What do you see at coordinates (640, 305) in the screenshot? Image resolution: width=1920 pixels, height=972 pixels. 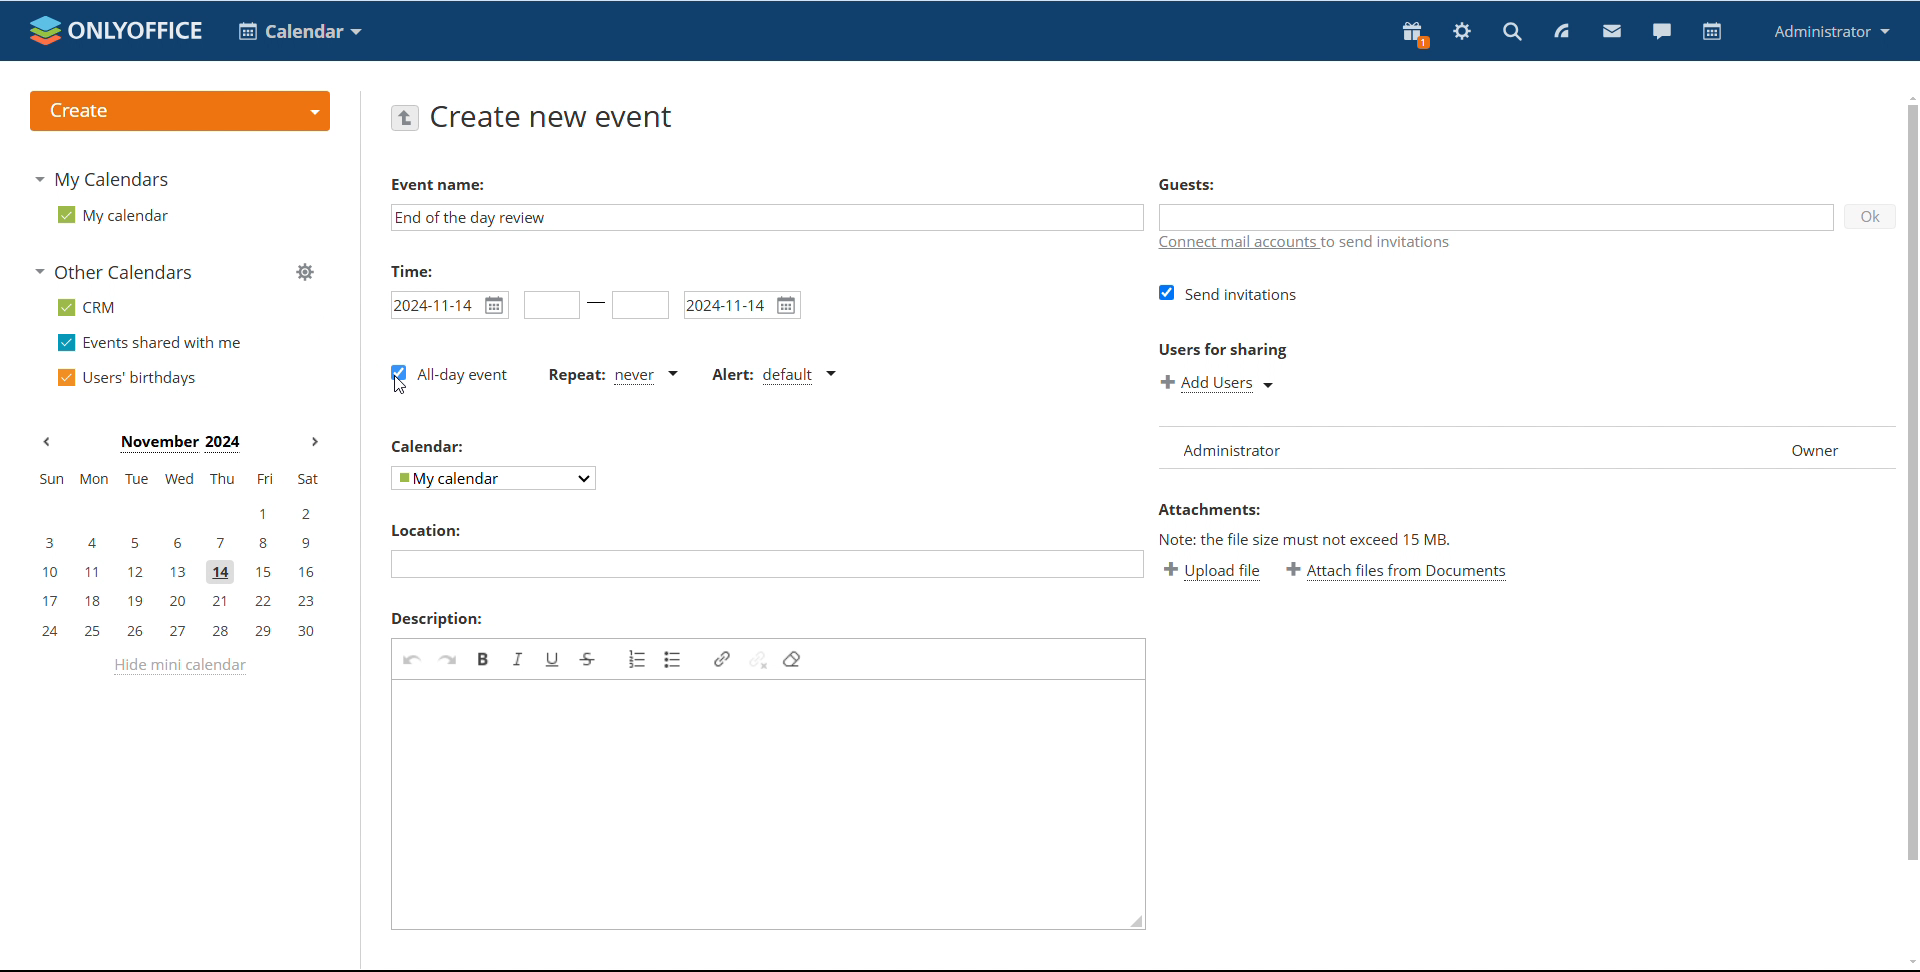 I see `set end time` at bounding box center [640, 305].